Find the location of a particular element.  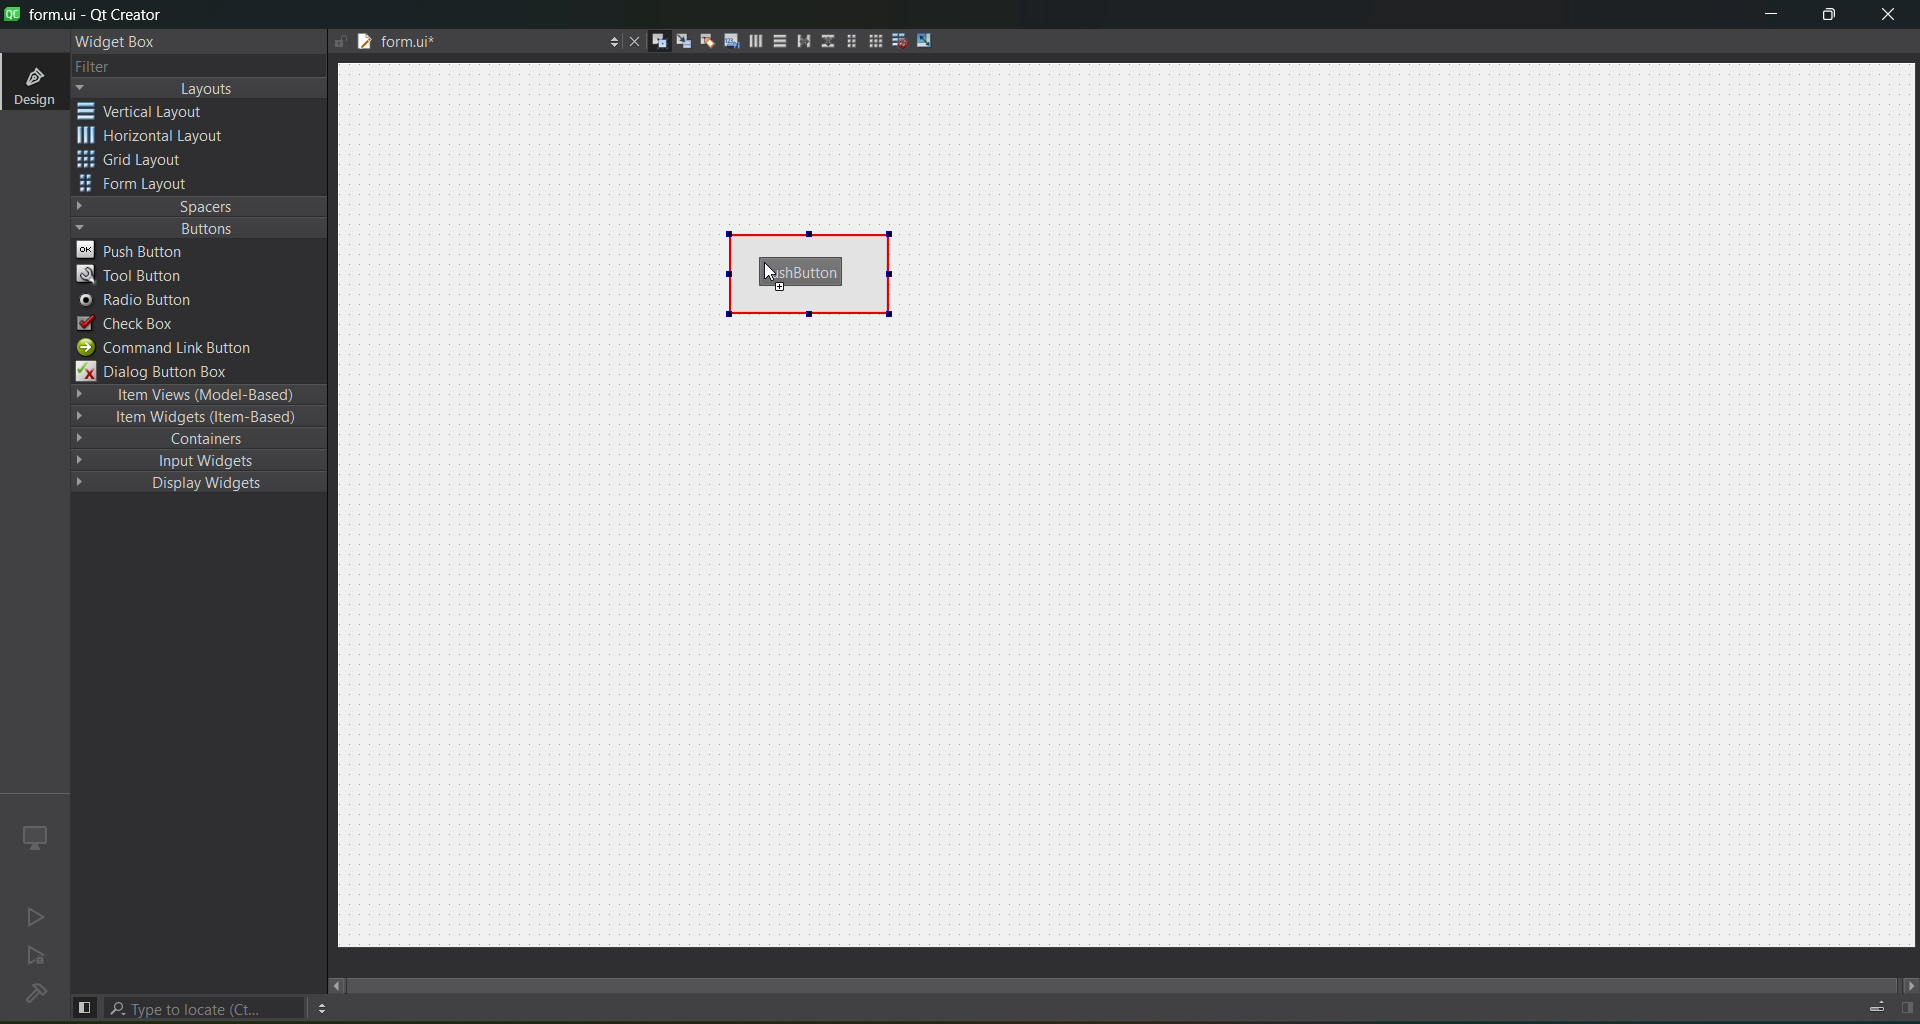

button is located at coordinates (195, 228).